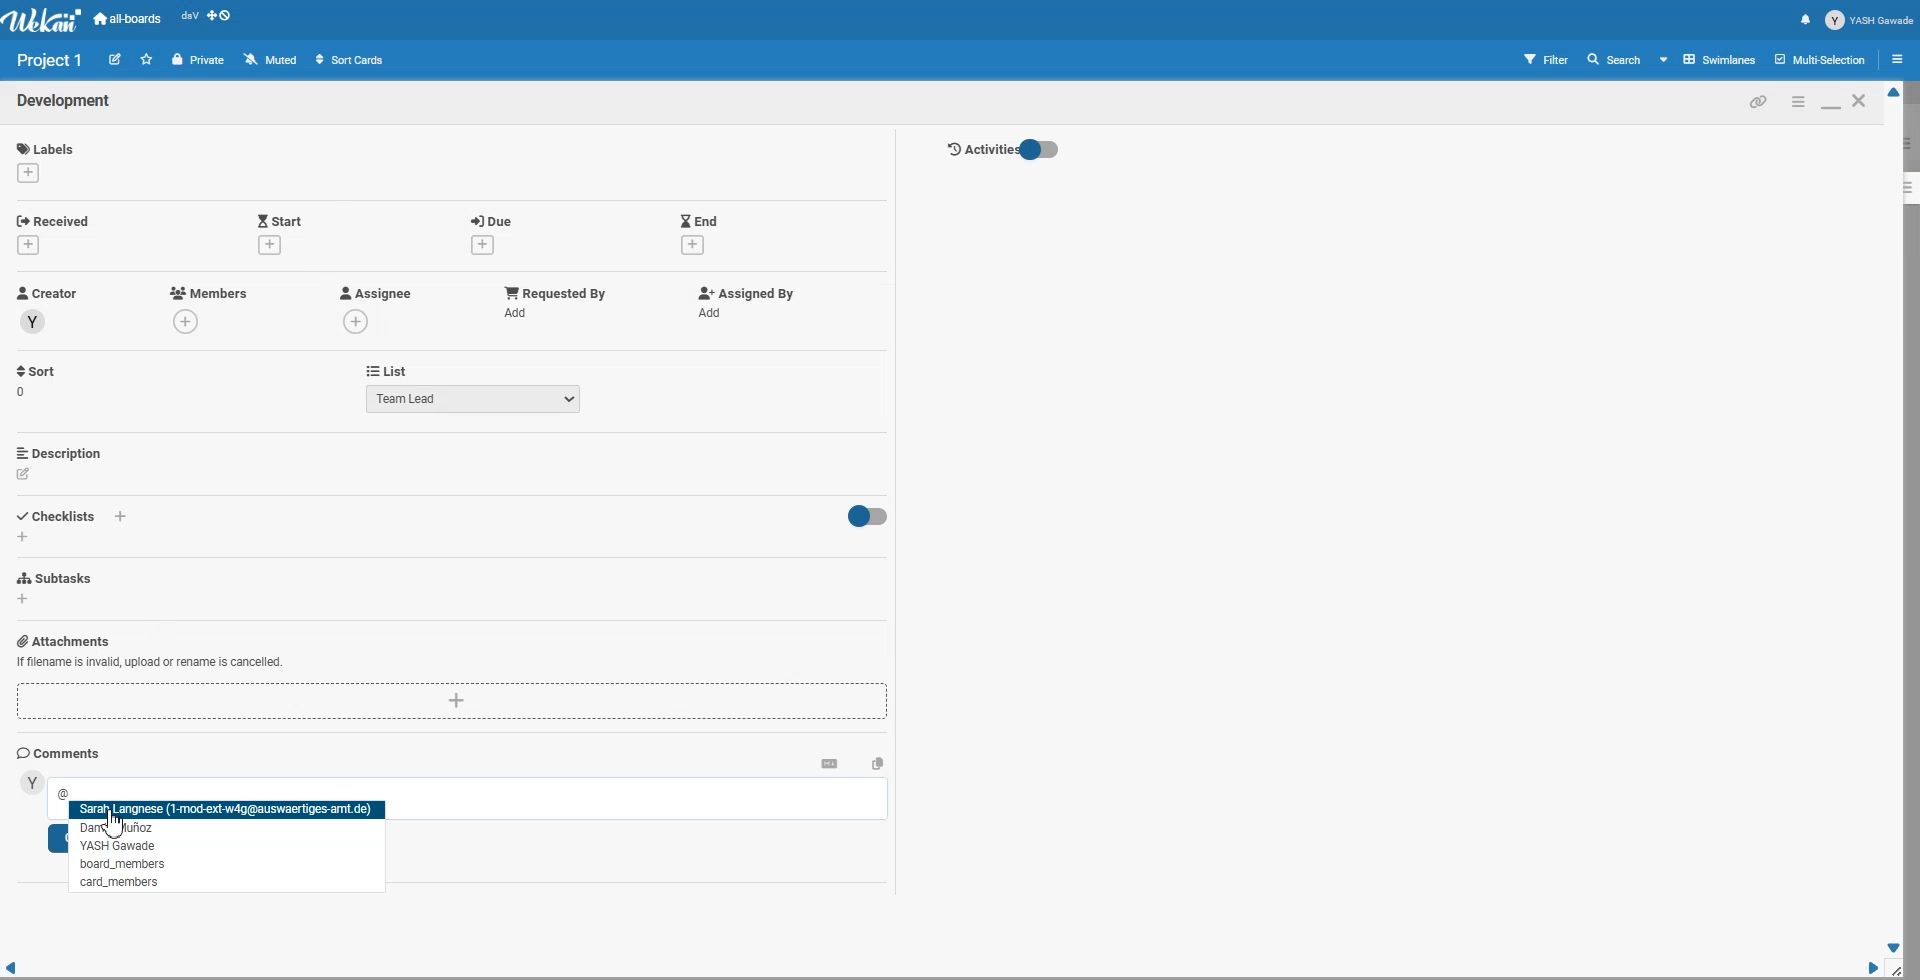 This screenshot has height=980, width=1920. What do you see at coordinates (479, 245) in the screenshot?
I see `add` at bounding box center [479, 245].